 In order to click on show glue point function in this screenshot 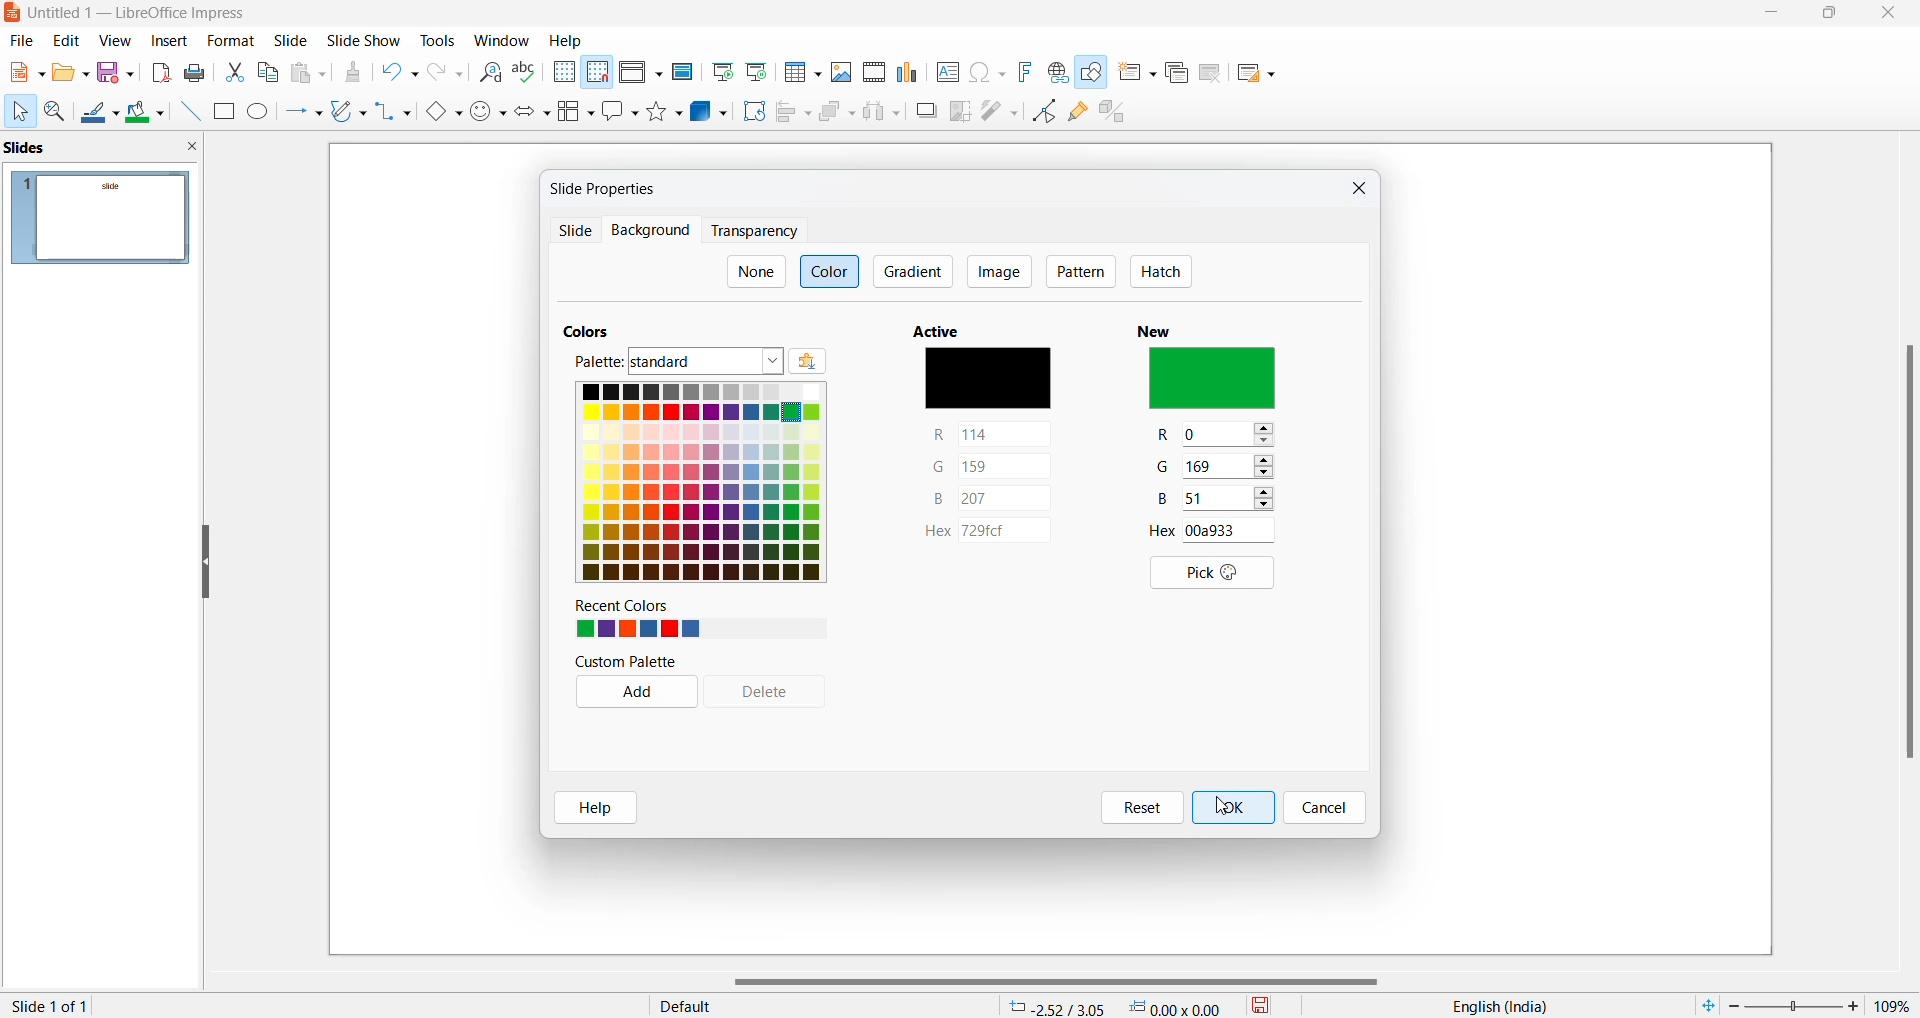, I will do `click(1079, 115)`.